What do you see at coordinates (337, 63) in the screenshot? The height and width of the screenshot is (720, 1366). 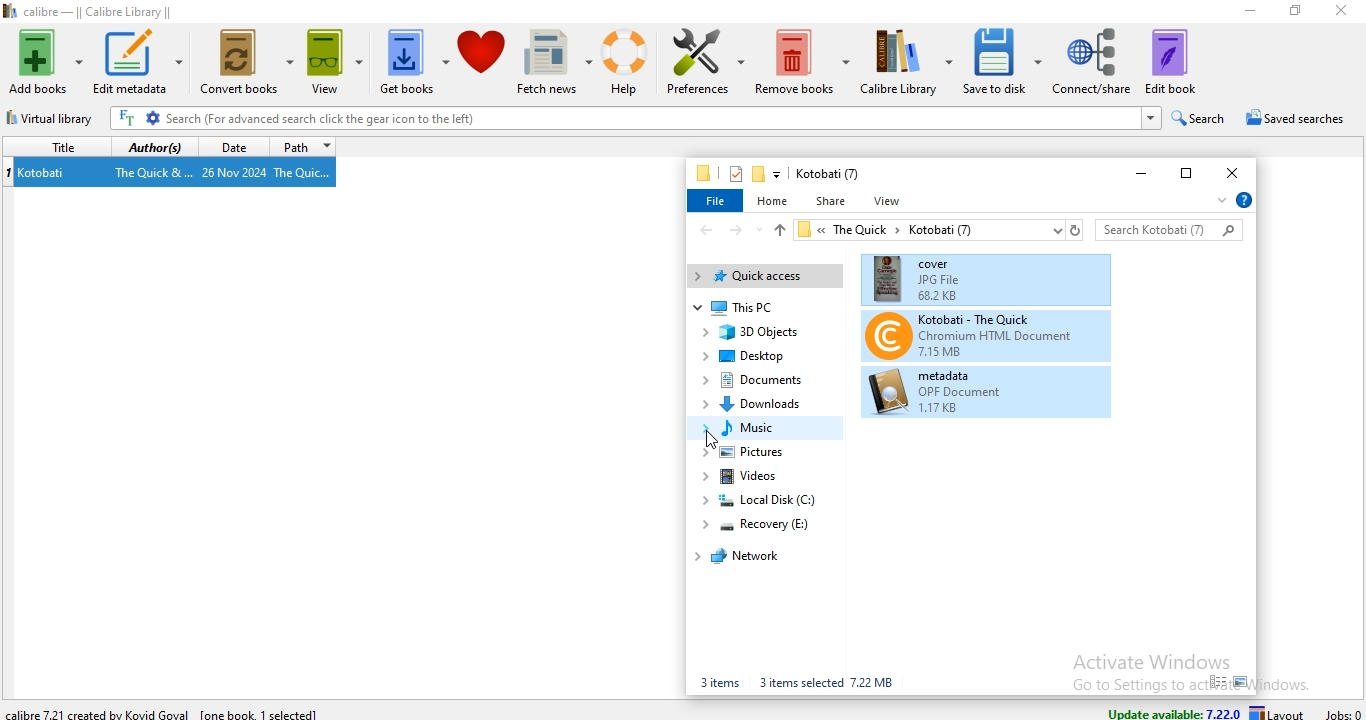 I see `view` at bounding box center [337, 63].